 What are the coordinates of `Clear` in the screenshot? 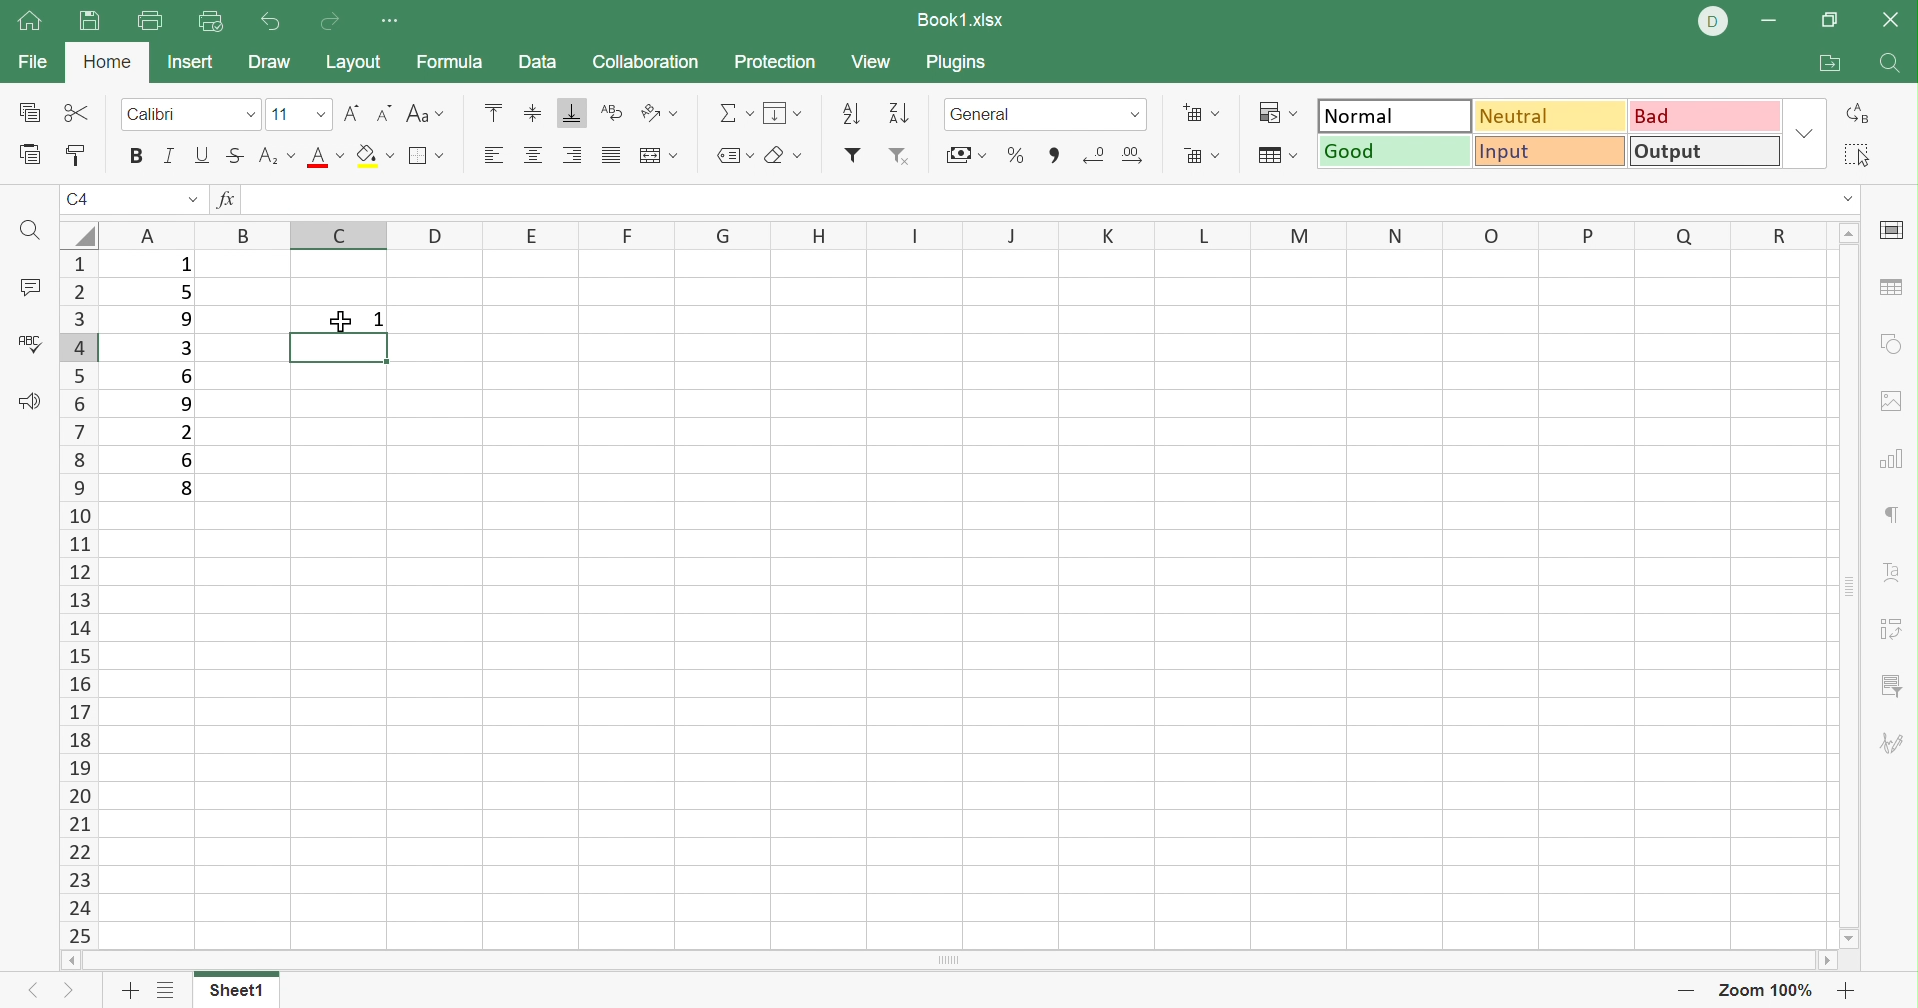 It's located at (789, 154).